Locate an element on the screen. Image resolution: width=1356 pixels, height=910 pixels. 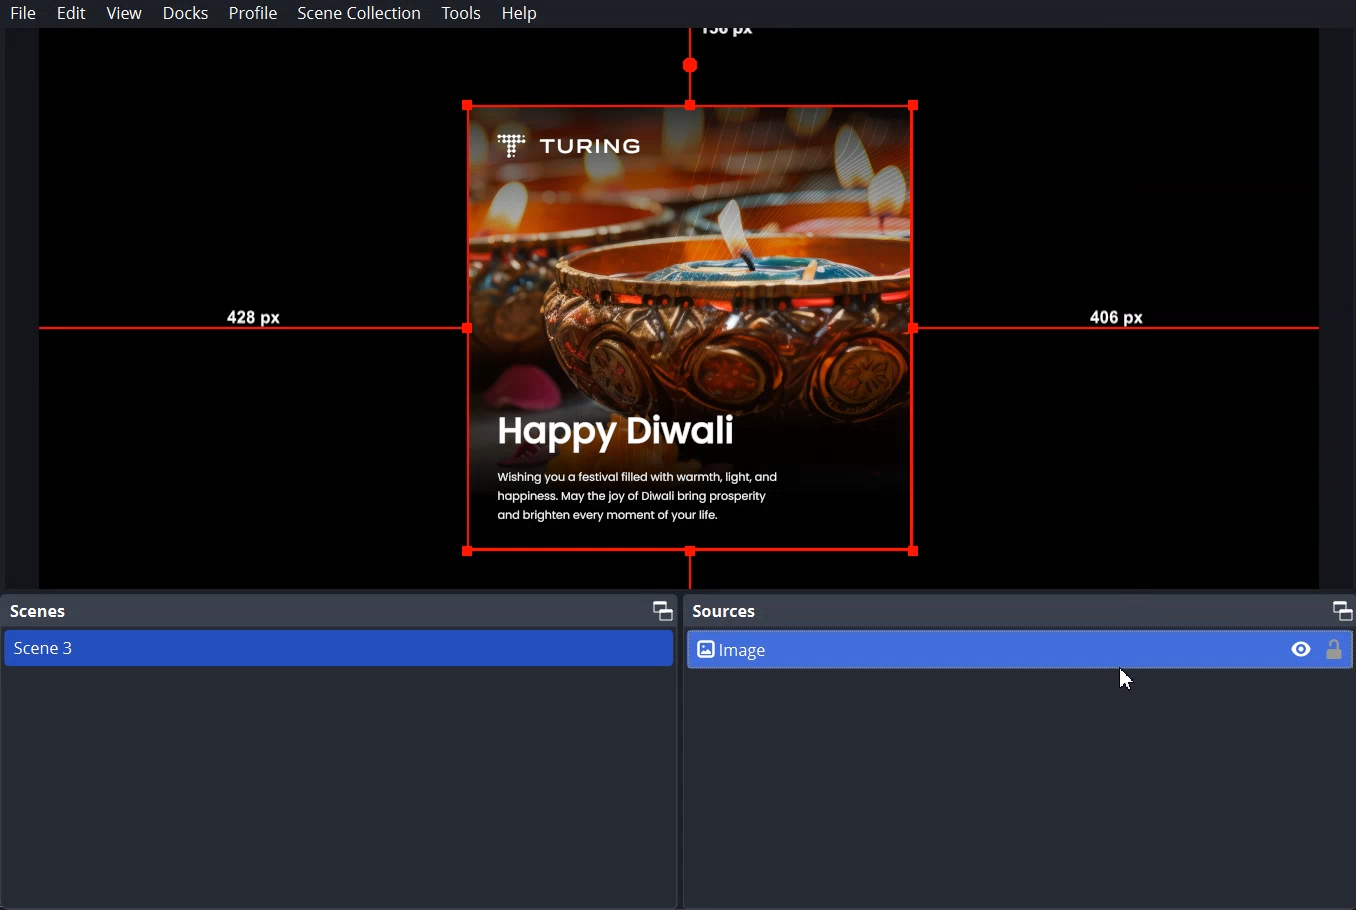
Maximize is located at coordinates (1341, 609).